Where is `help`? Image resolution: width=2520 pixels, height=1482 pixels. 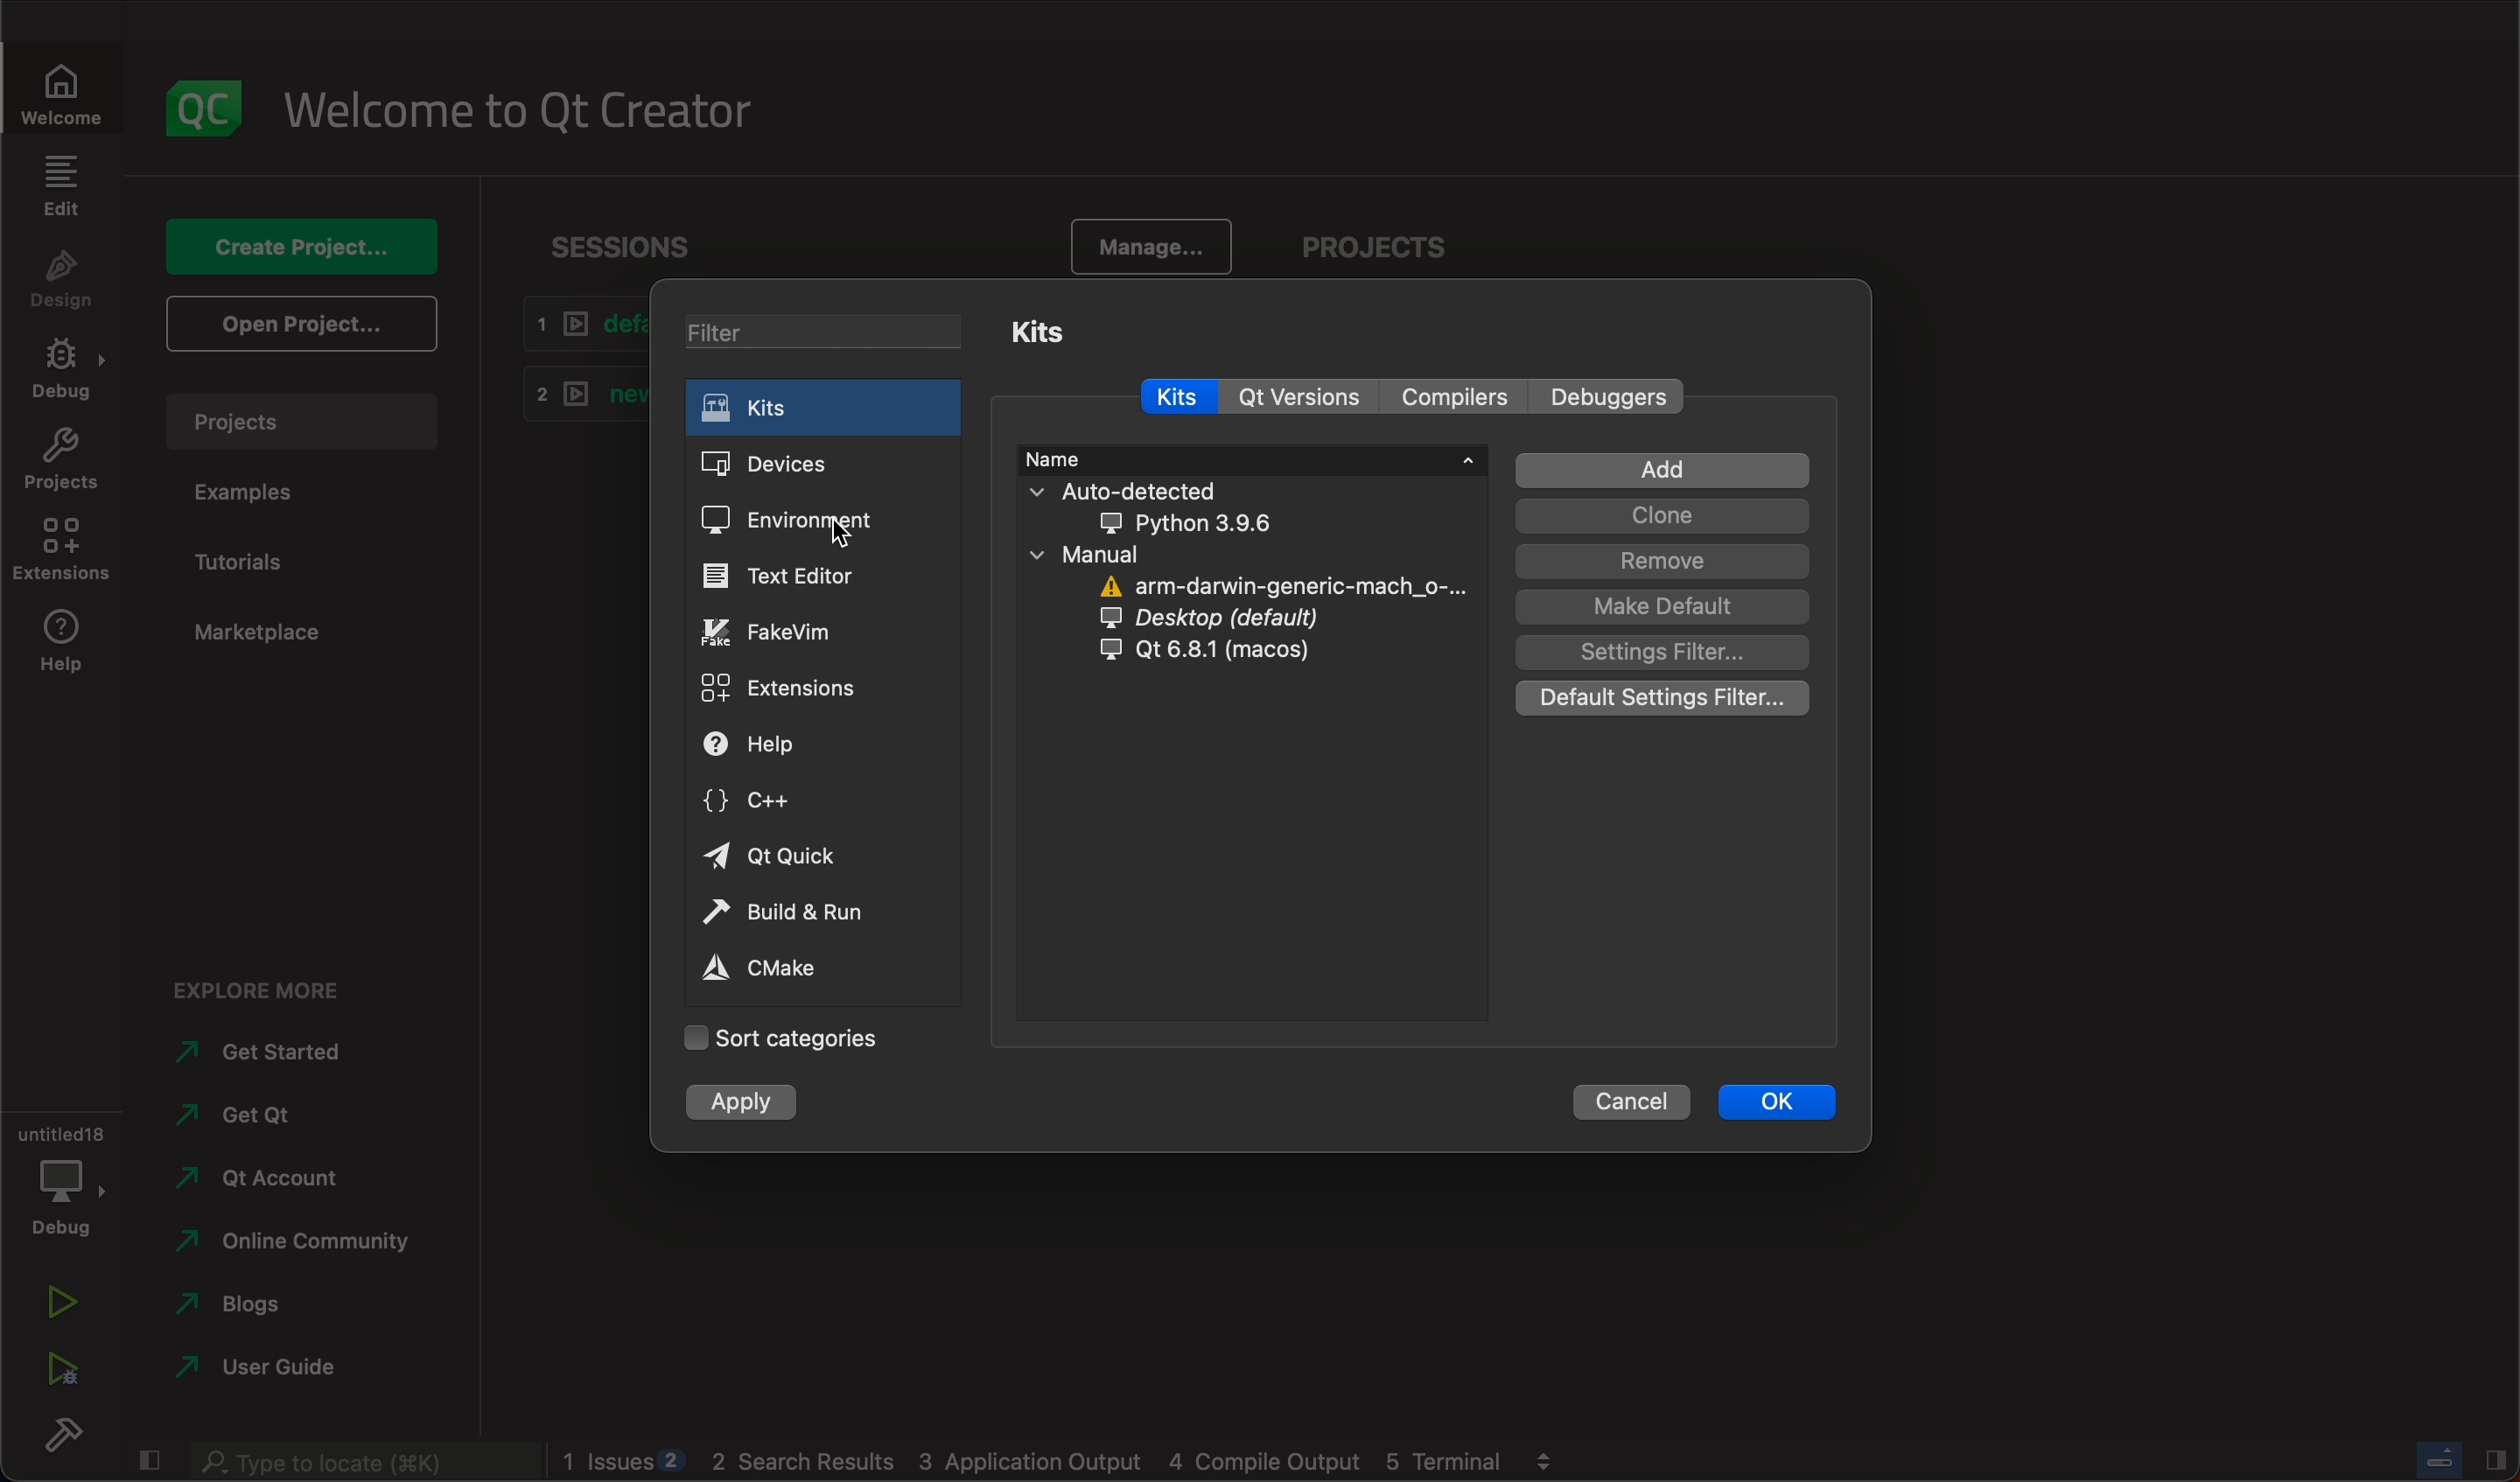 help is located at coordinates (798, 747).